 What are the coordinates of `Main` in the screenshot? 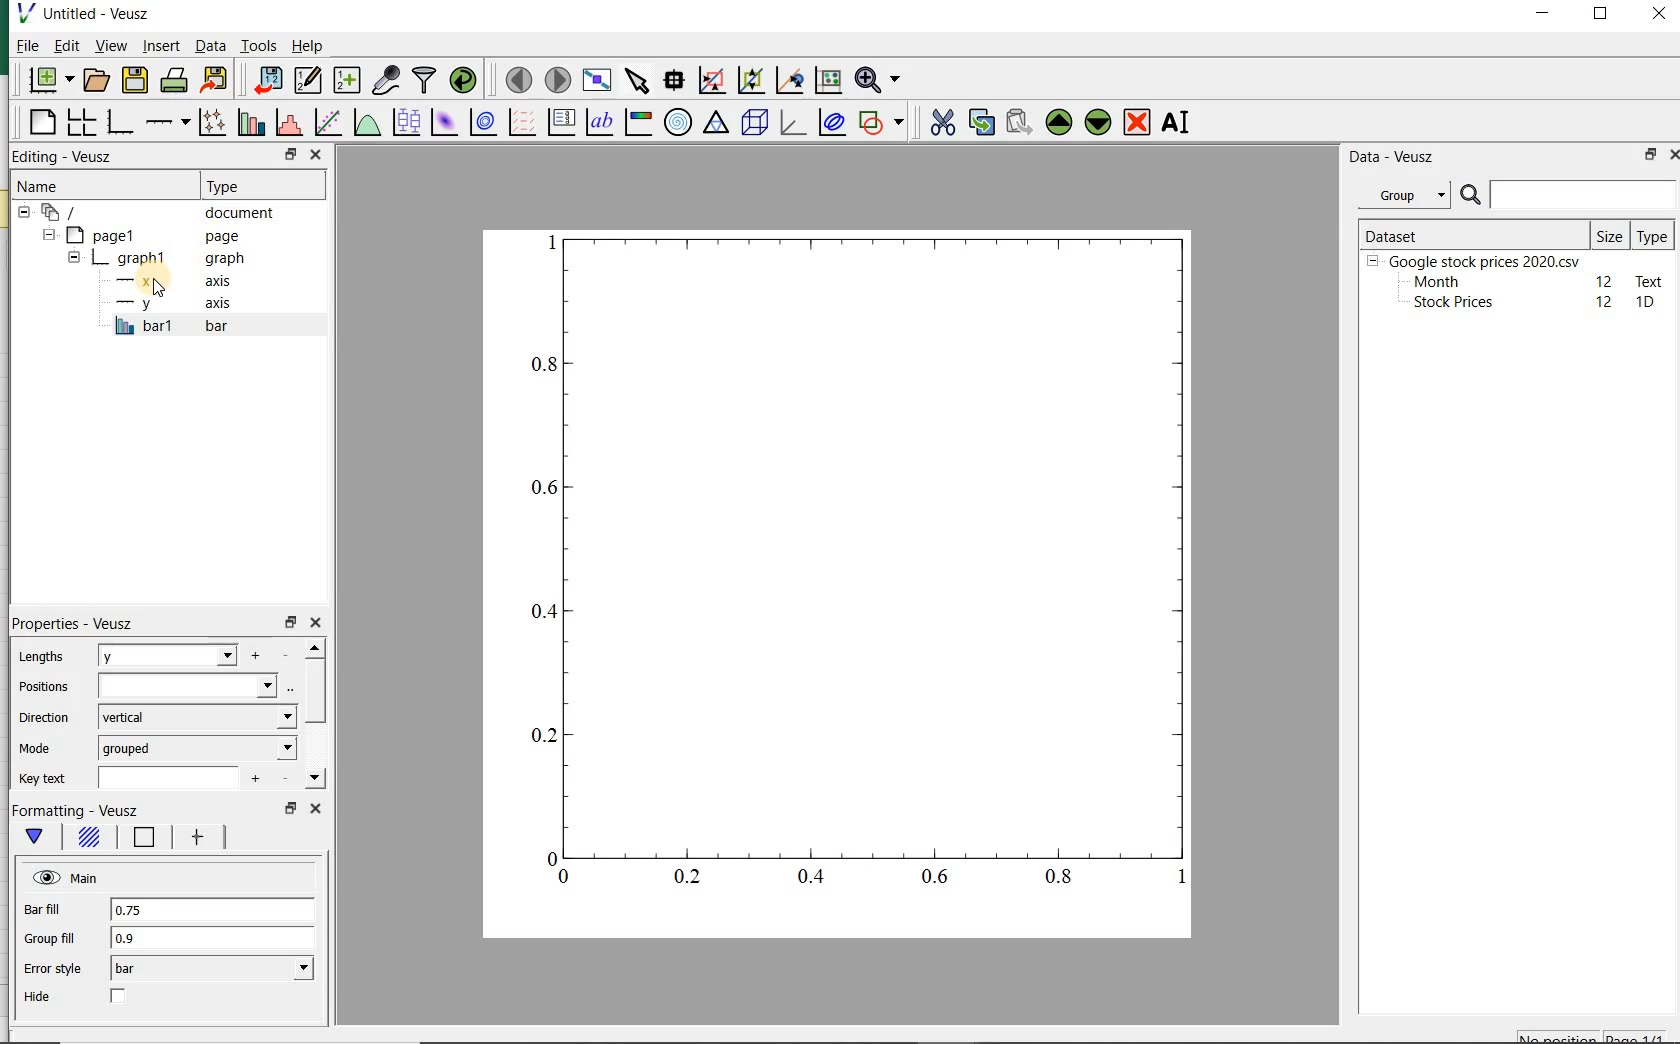 It's located at (62, 878).